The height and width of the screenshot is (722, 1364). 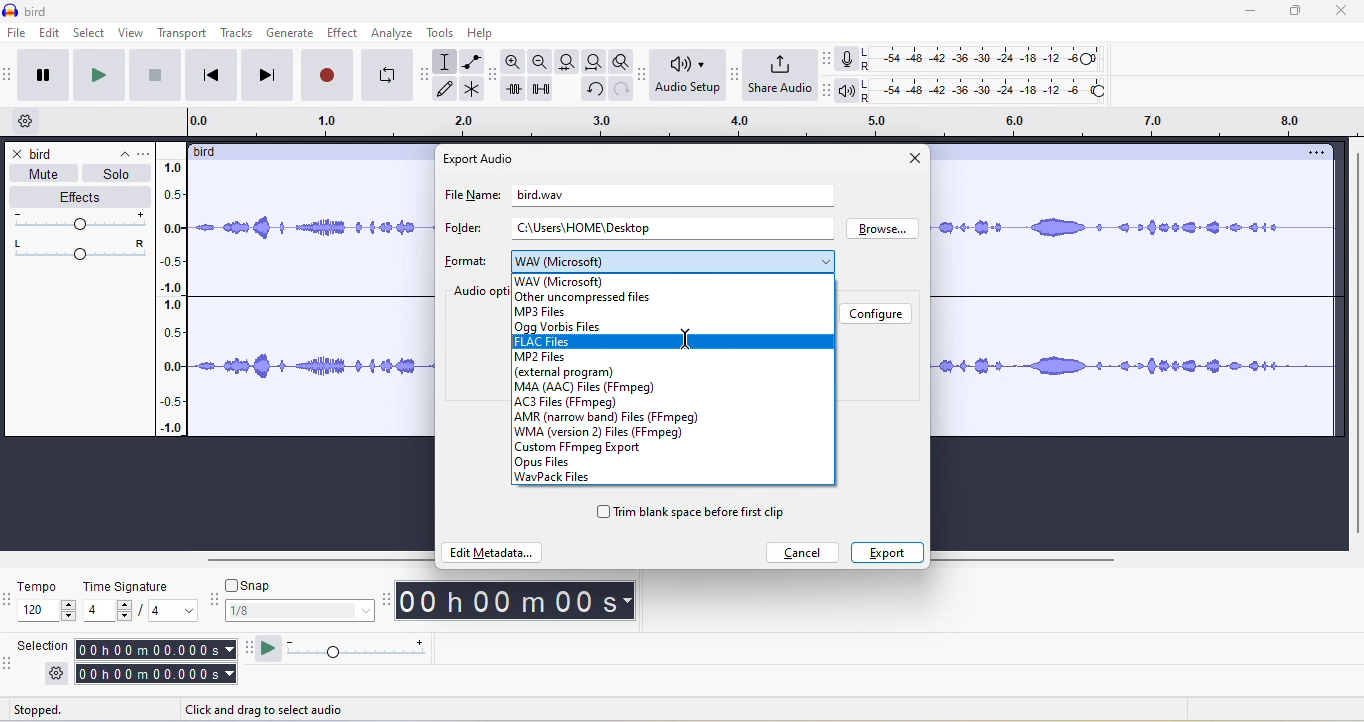 What do you see at coordinates (325, 75) in the screenshot?
I see `record` at bounding box center [325, 75].